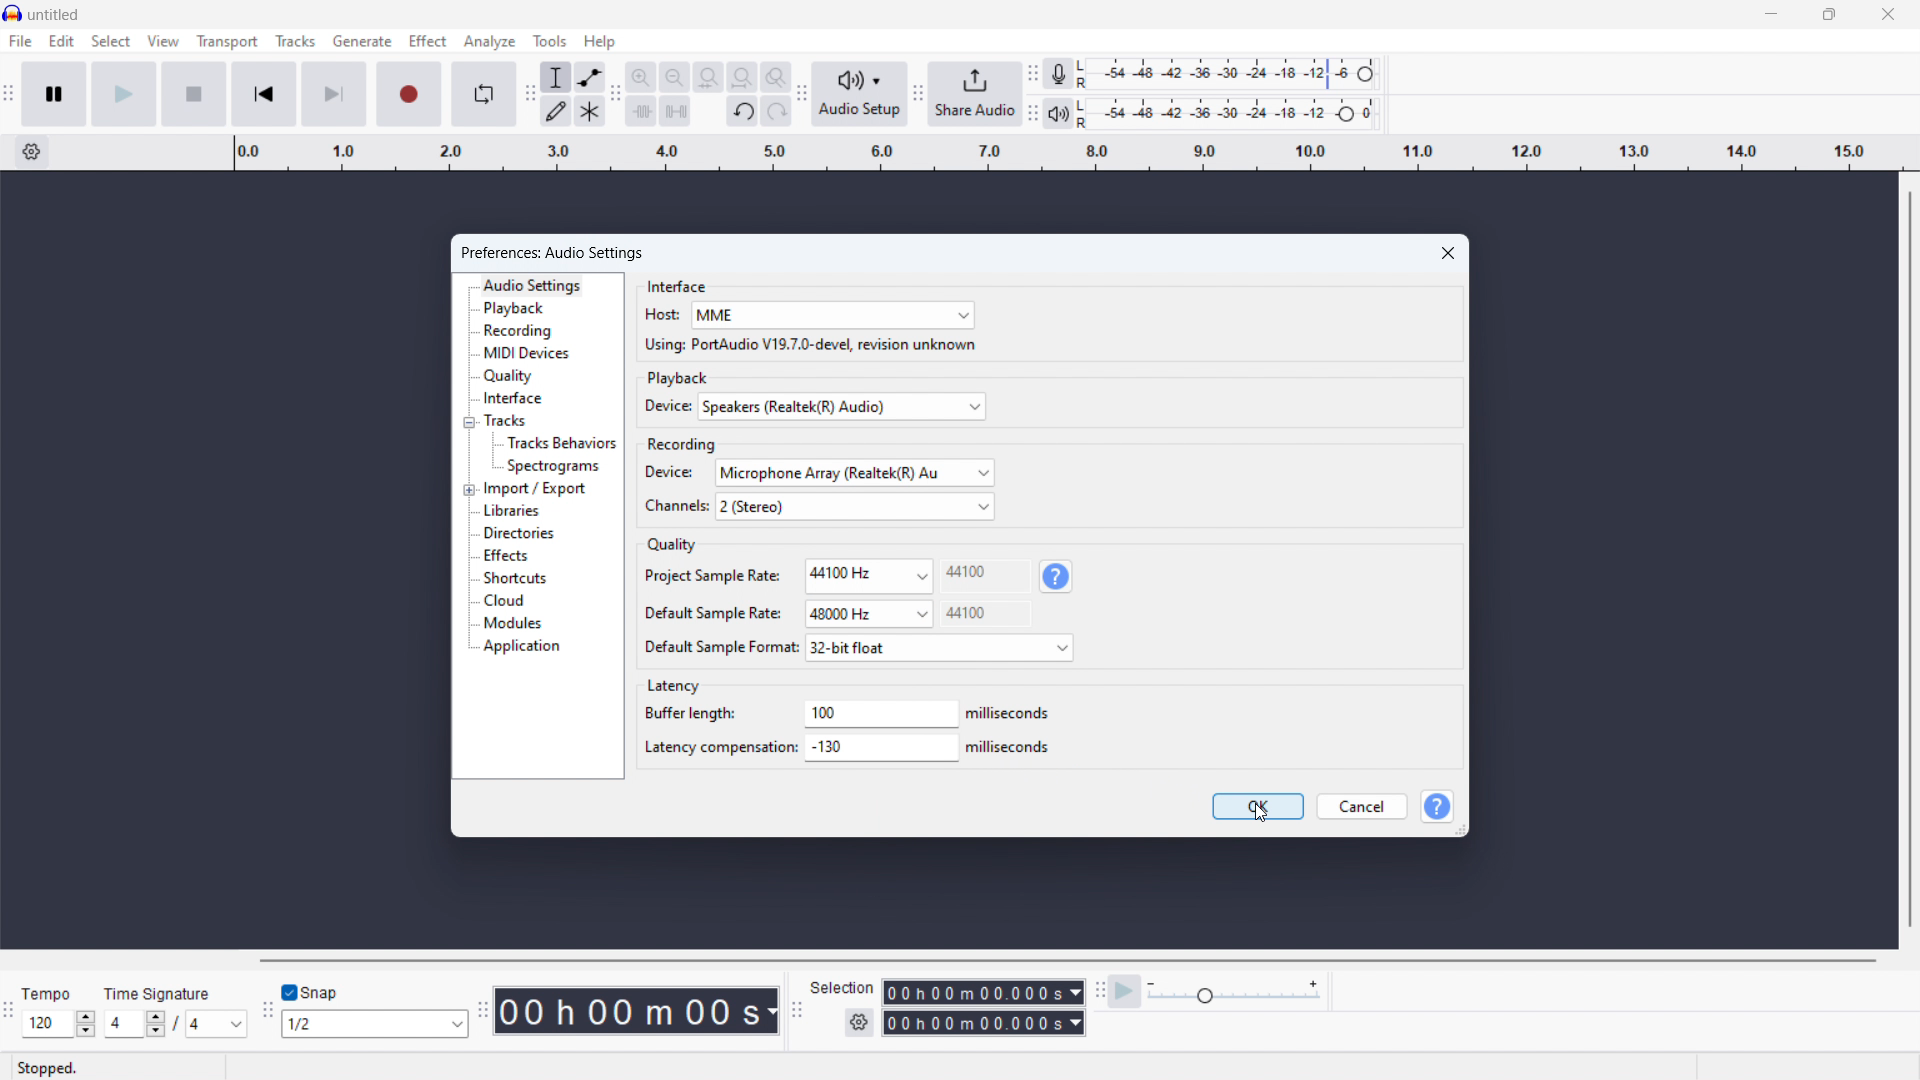 The image size is (1920, 1080). I want to click on envelop tool, so click(590, 77).